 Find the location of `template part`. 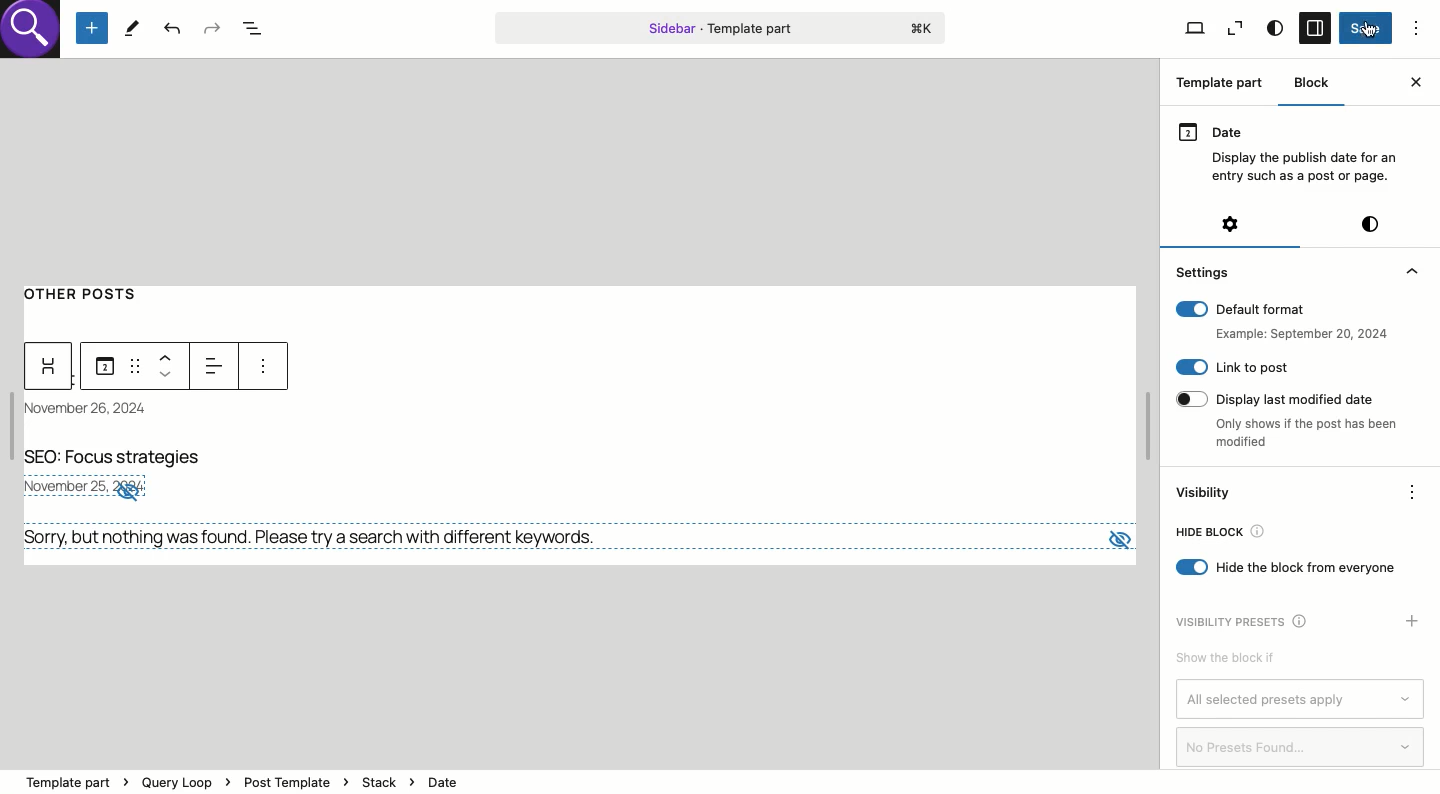

template part is located at coordinates (244, 771).